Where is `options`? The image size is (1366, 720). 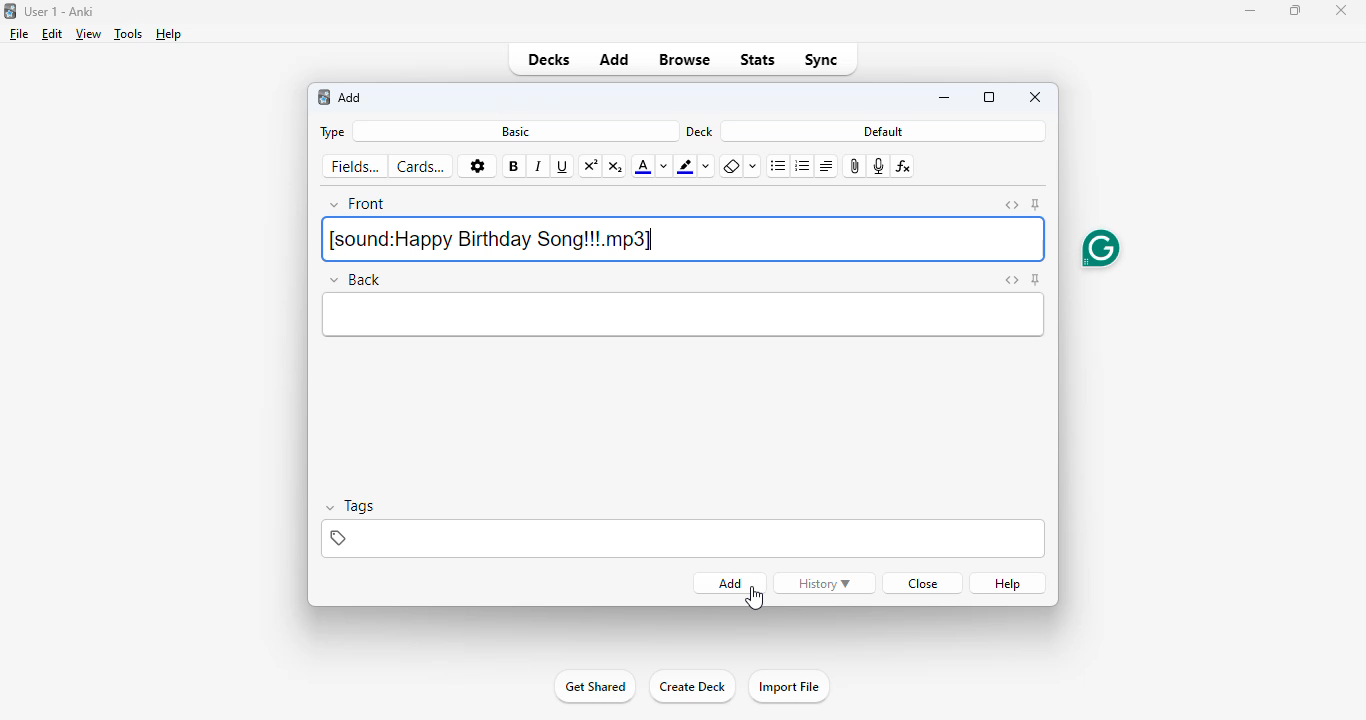 options is located at coordinates (476, 166).